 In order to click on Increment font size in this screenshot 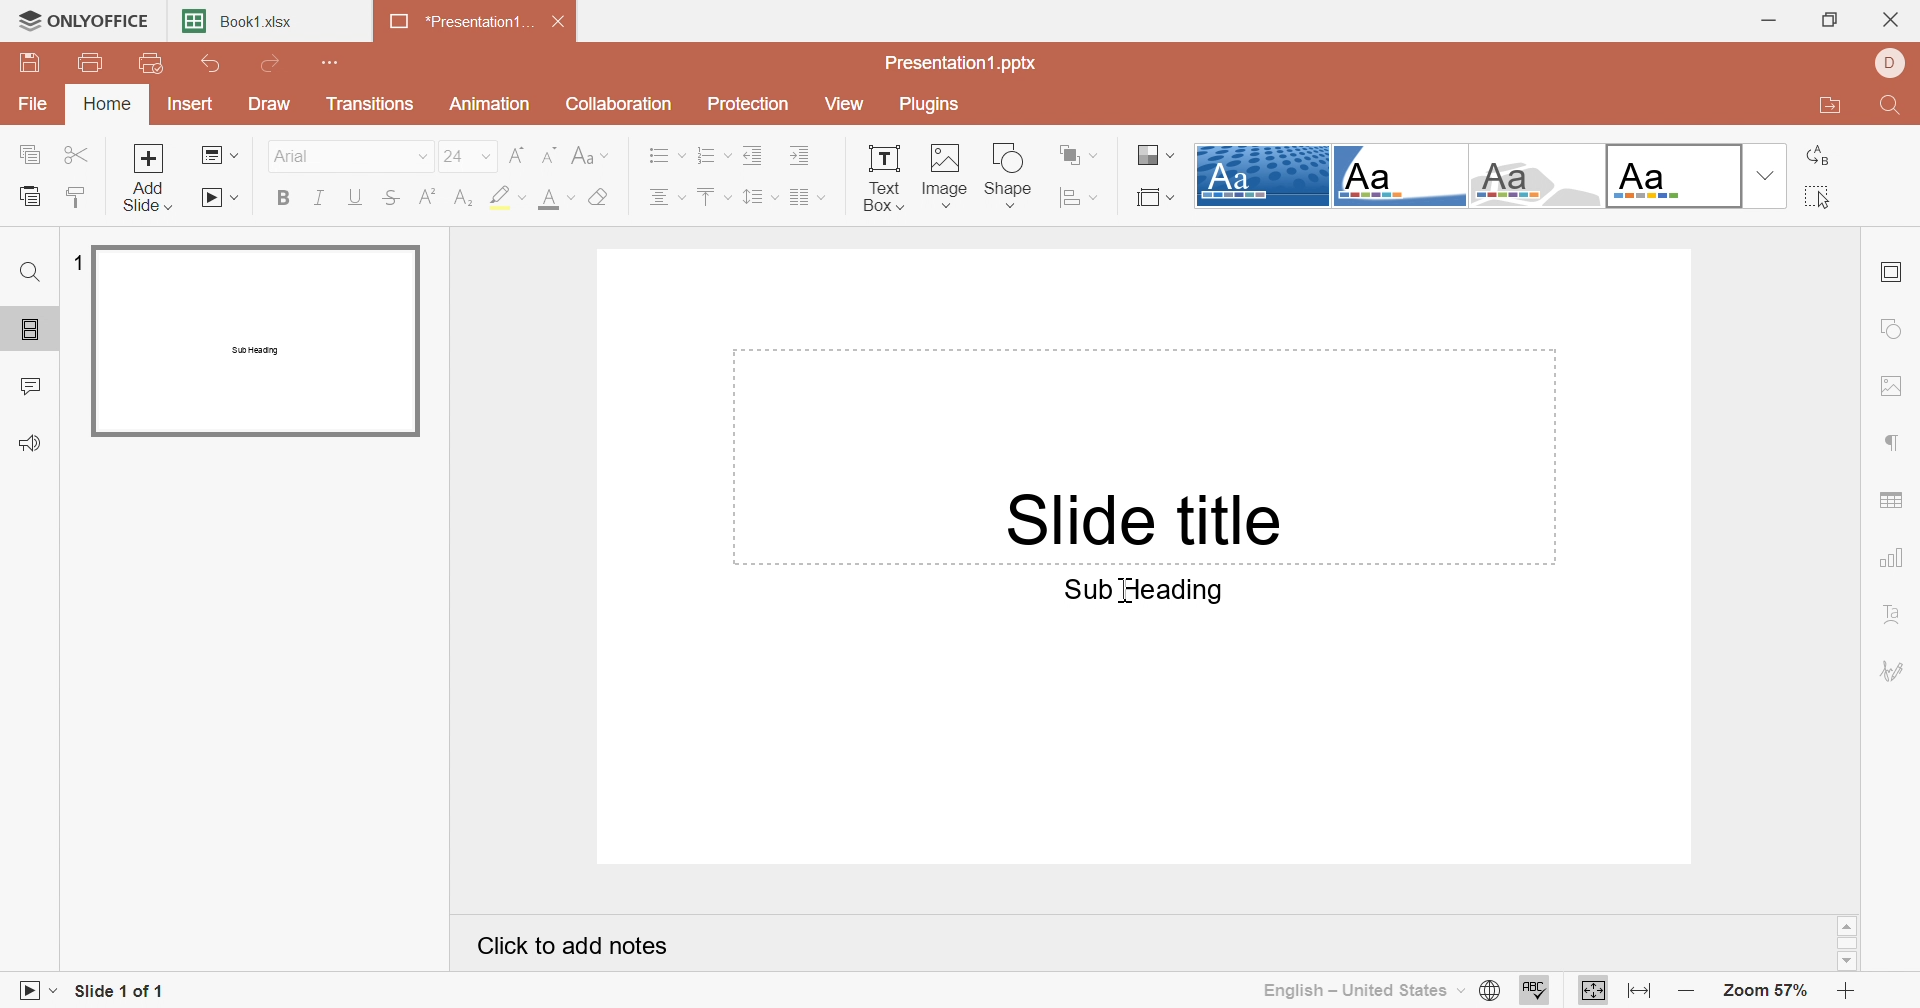, I will do `click(552, 155)`.